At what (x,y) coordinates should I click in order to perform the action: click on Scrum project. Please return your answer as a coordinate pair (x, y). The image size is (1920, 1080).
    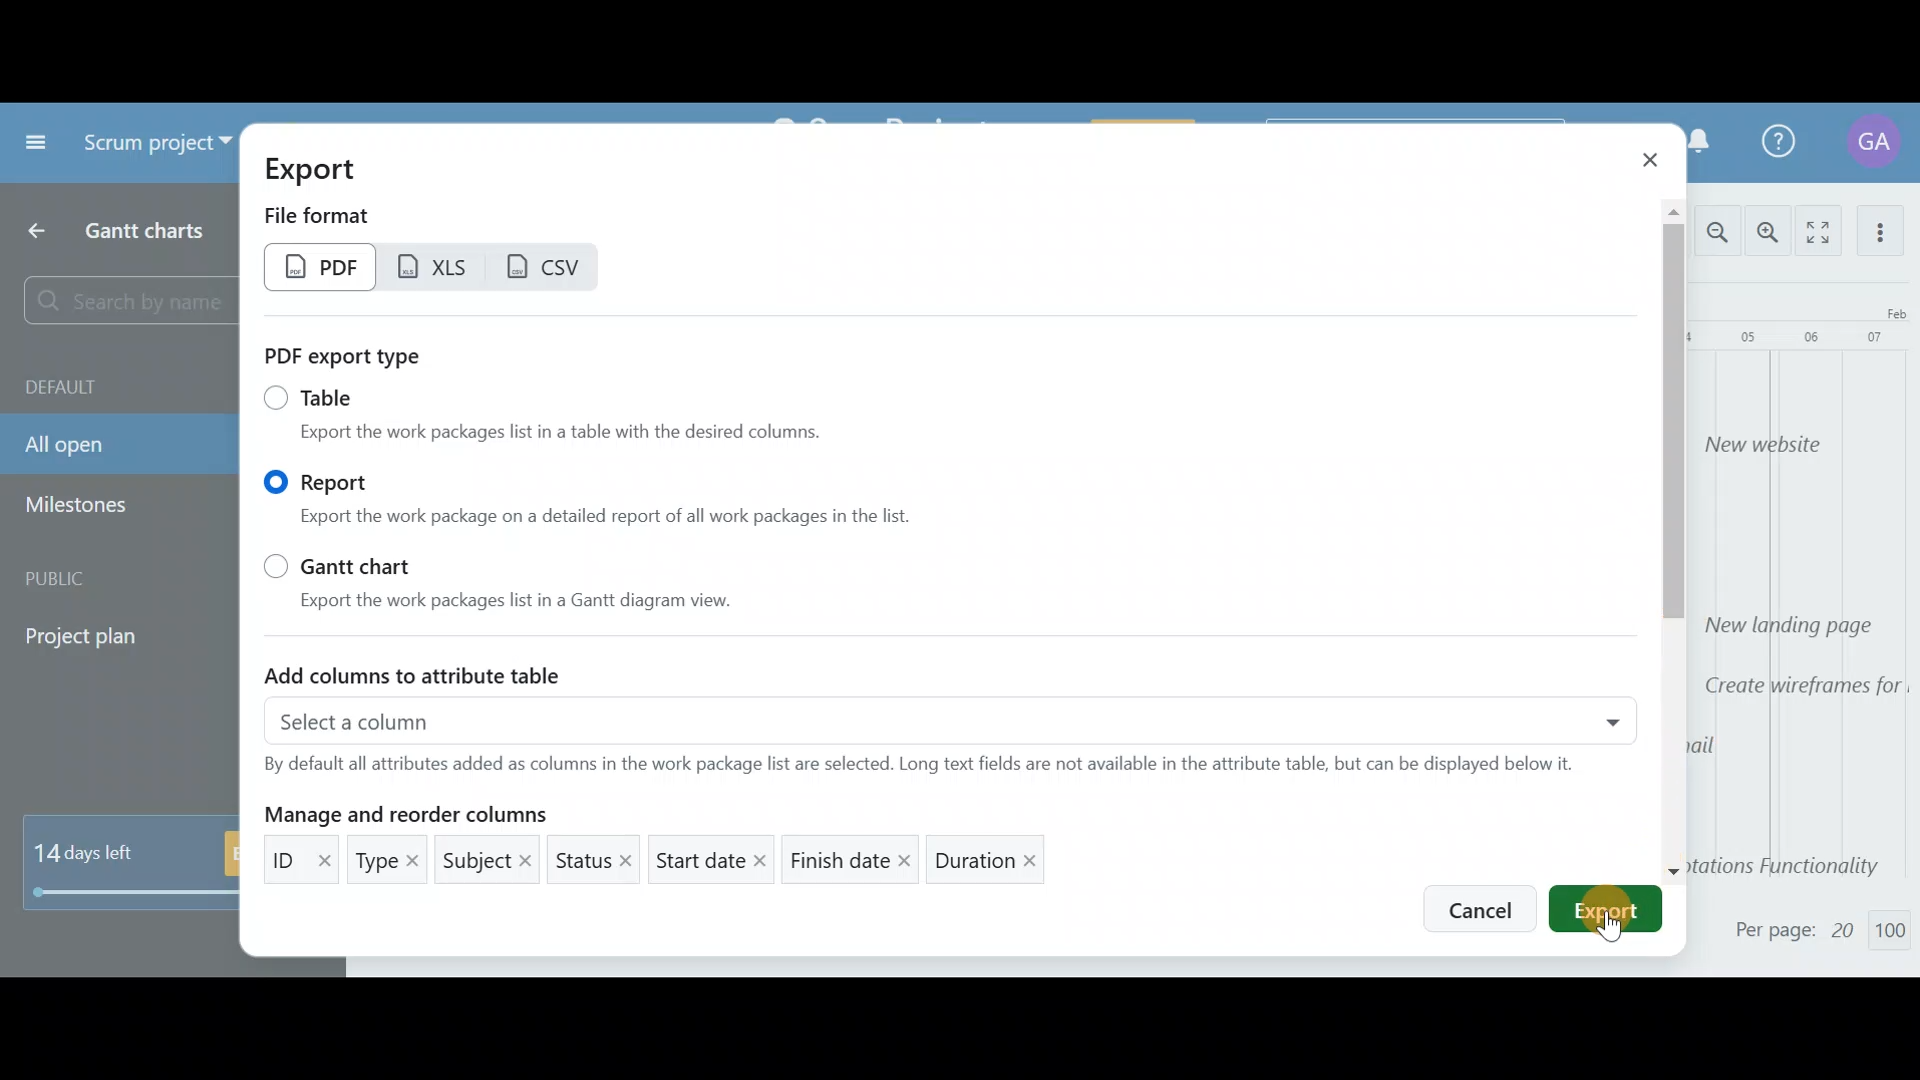
    Looking at the image, I should click on (156, 142).